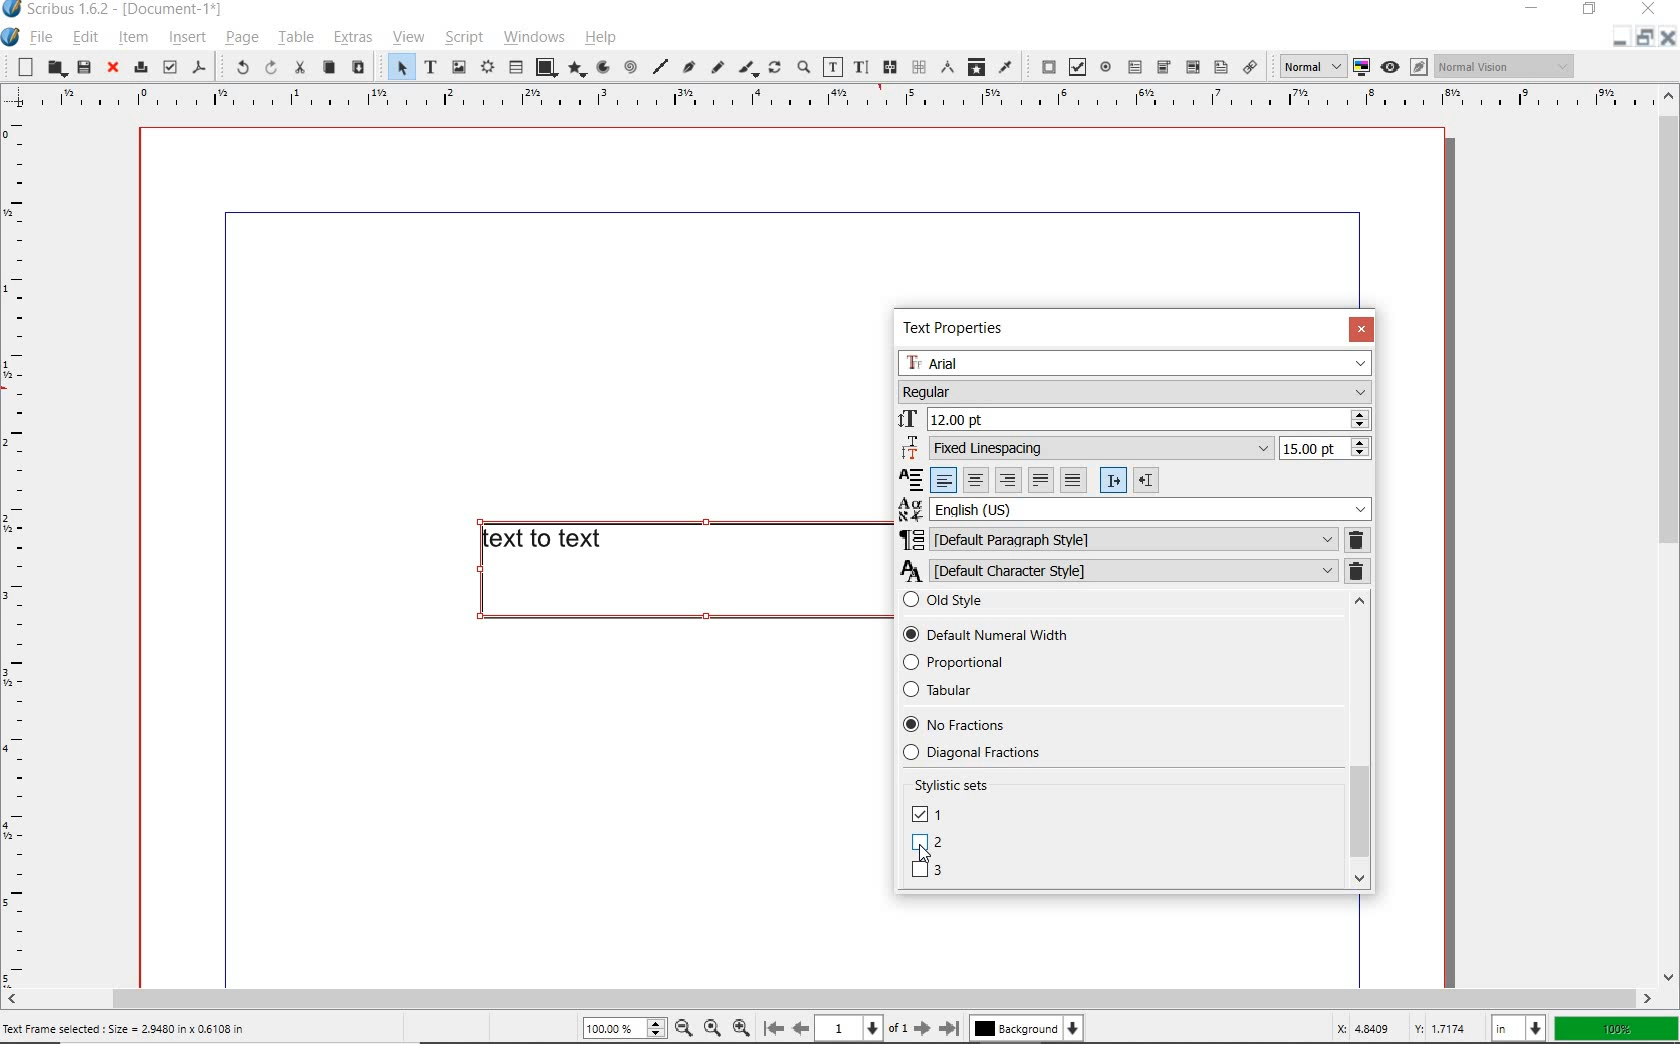  Describe the element at coordinates (1131, 510) in the screenshot. I see `English (US)` at that location.